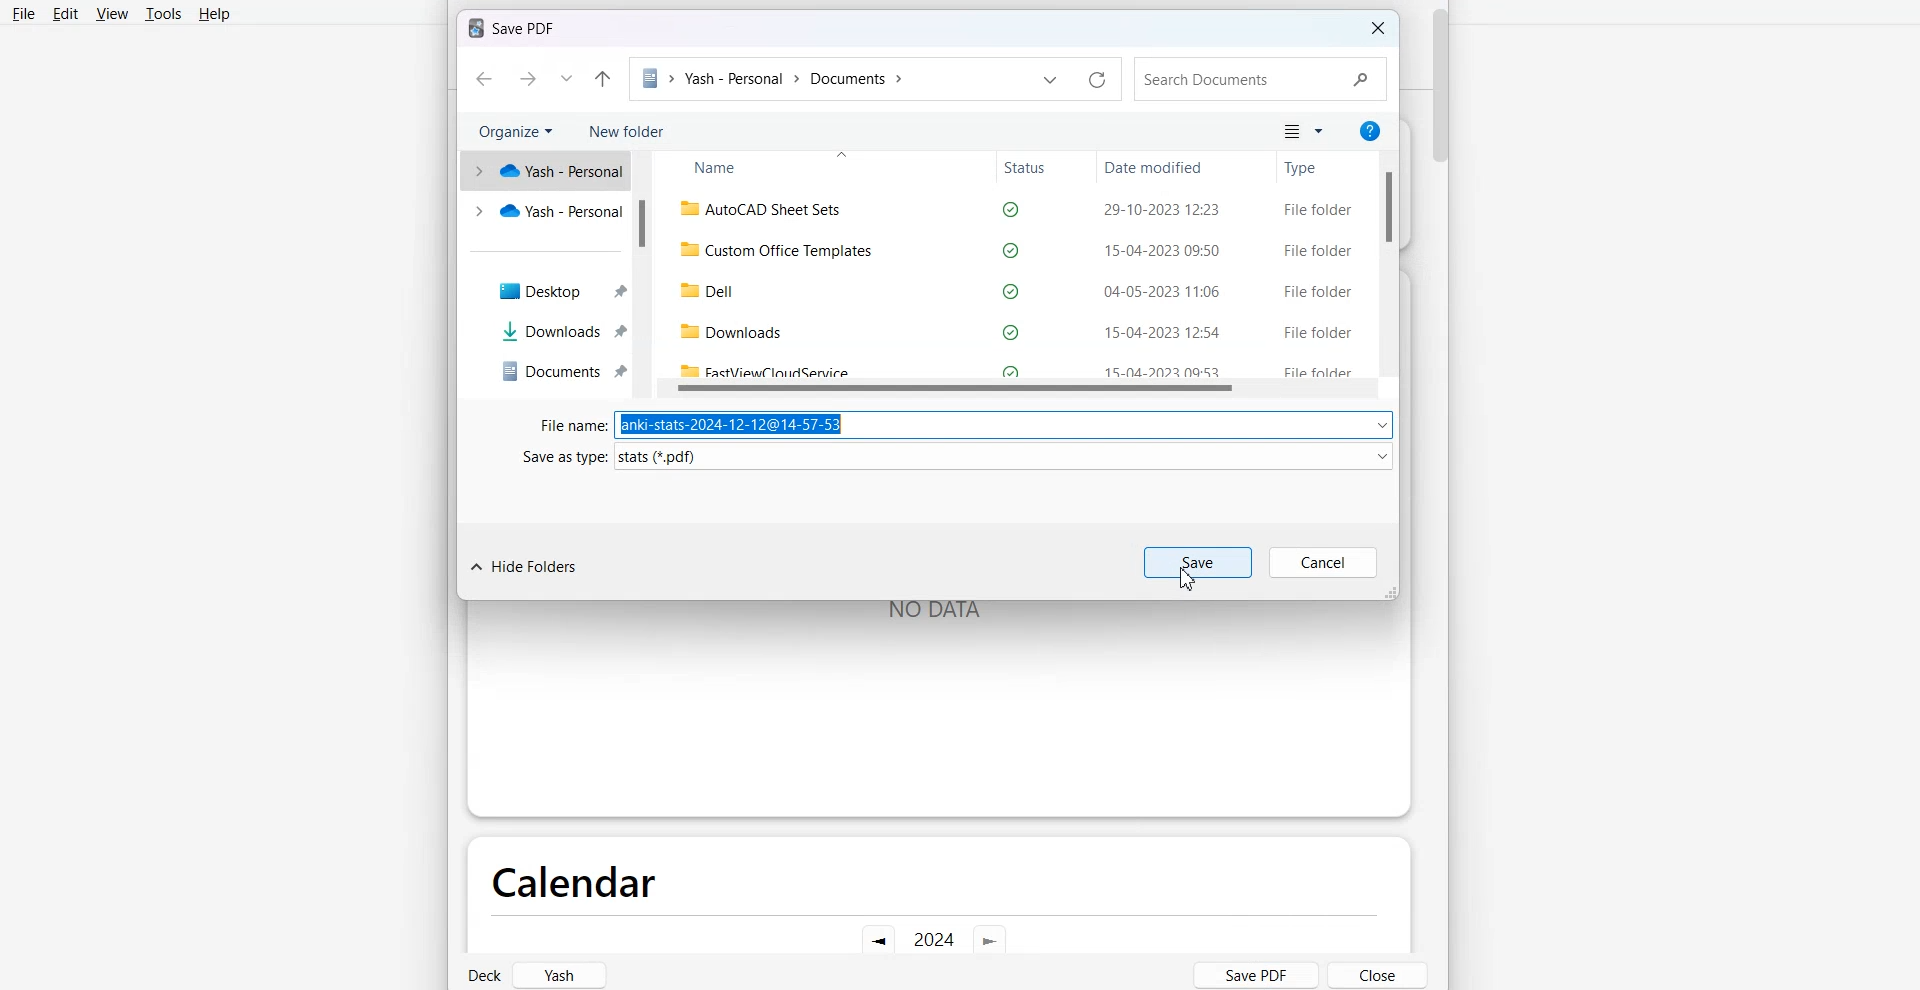 Image resolution: width=1920 pixels, height=990 pixels. What do you see at coordinates (635, 131) in the screenshot?
I see `New folder` at bounding box center [635, 131].